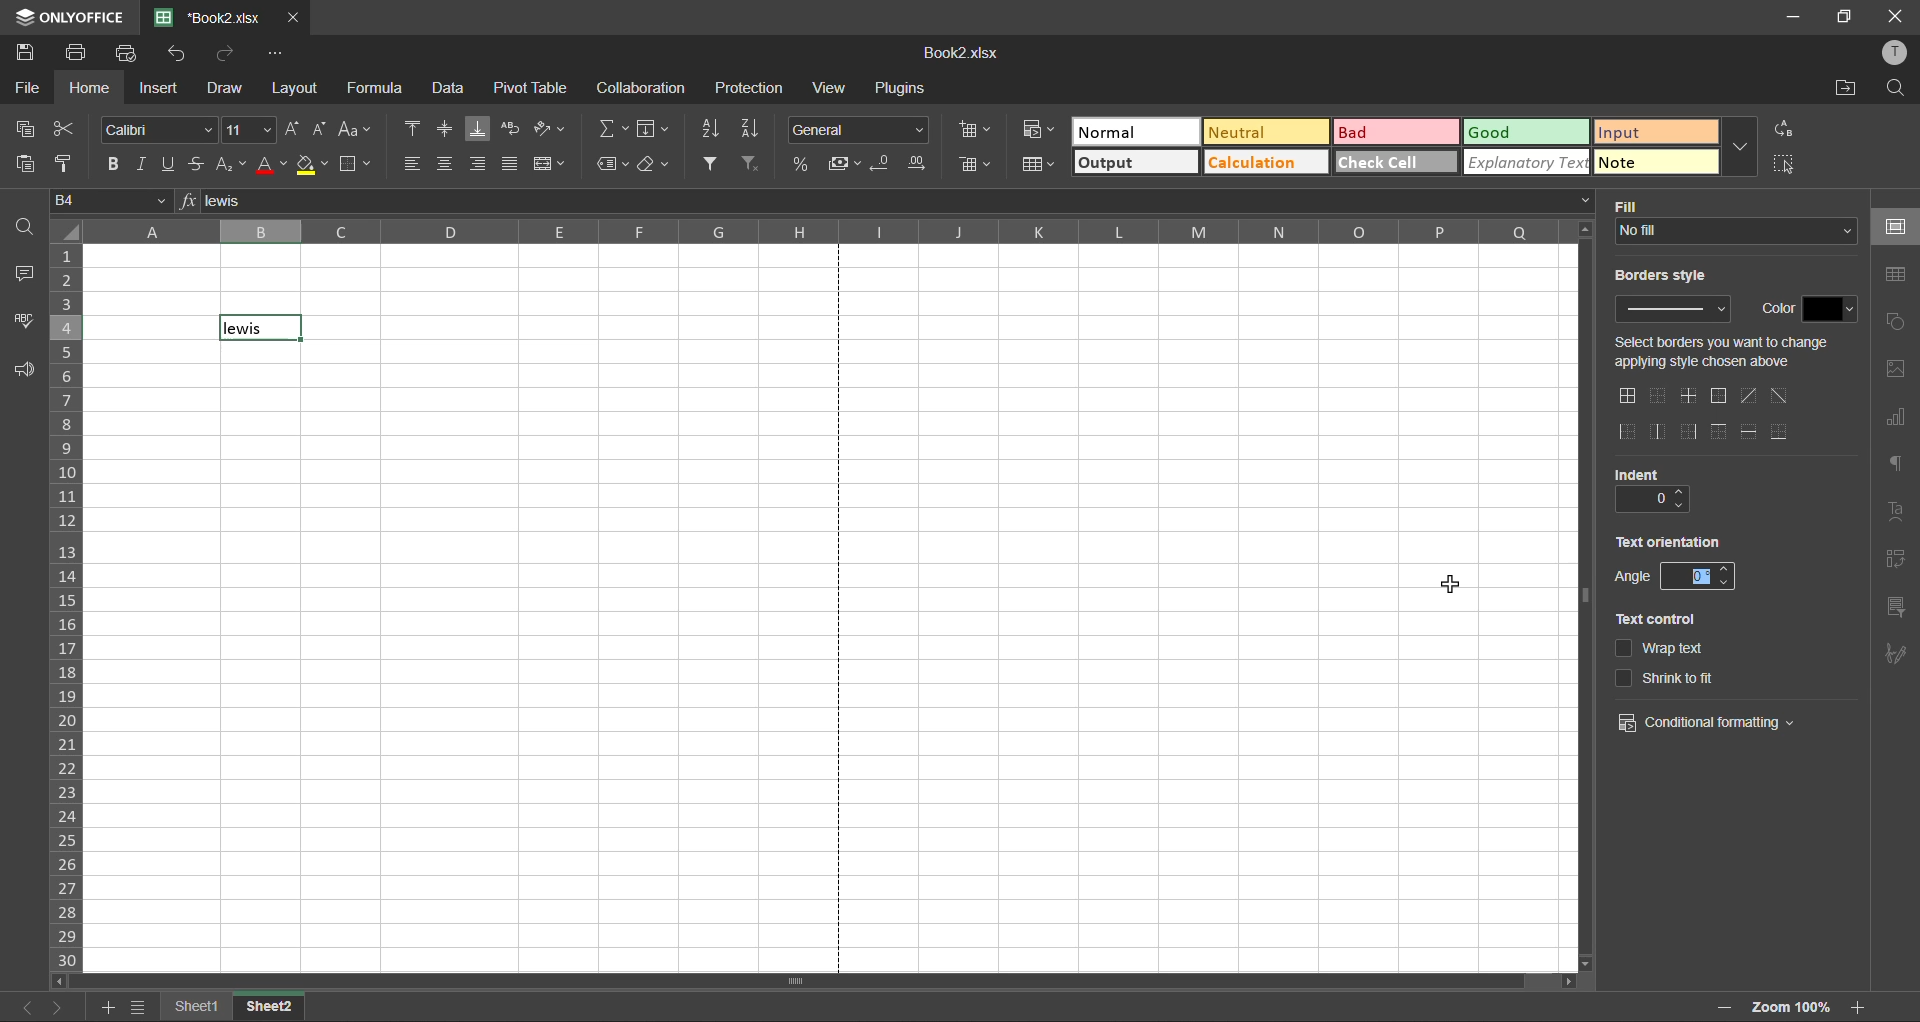 Image resolution: width=1920 pixels, height=1022 pixels. I want to click on protection, so click(749, 88).